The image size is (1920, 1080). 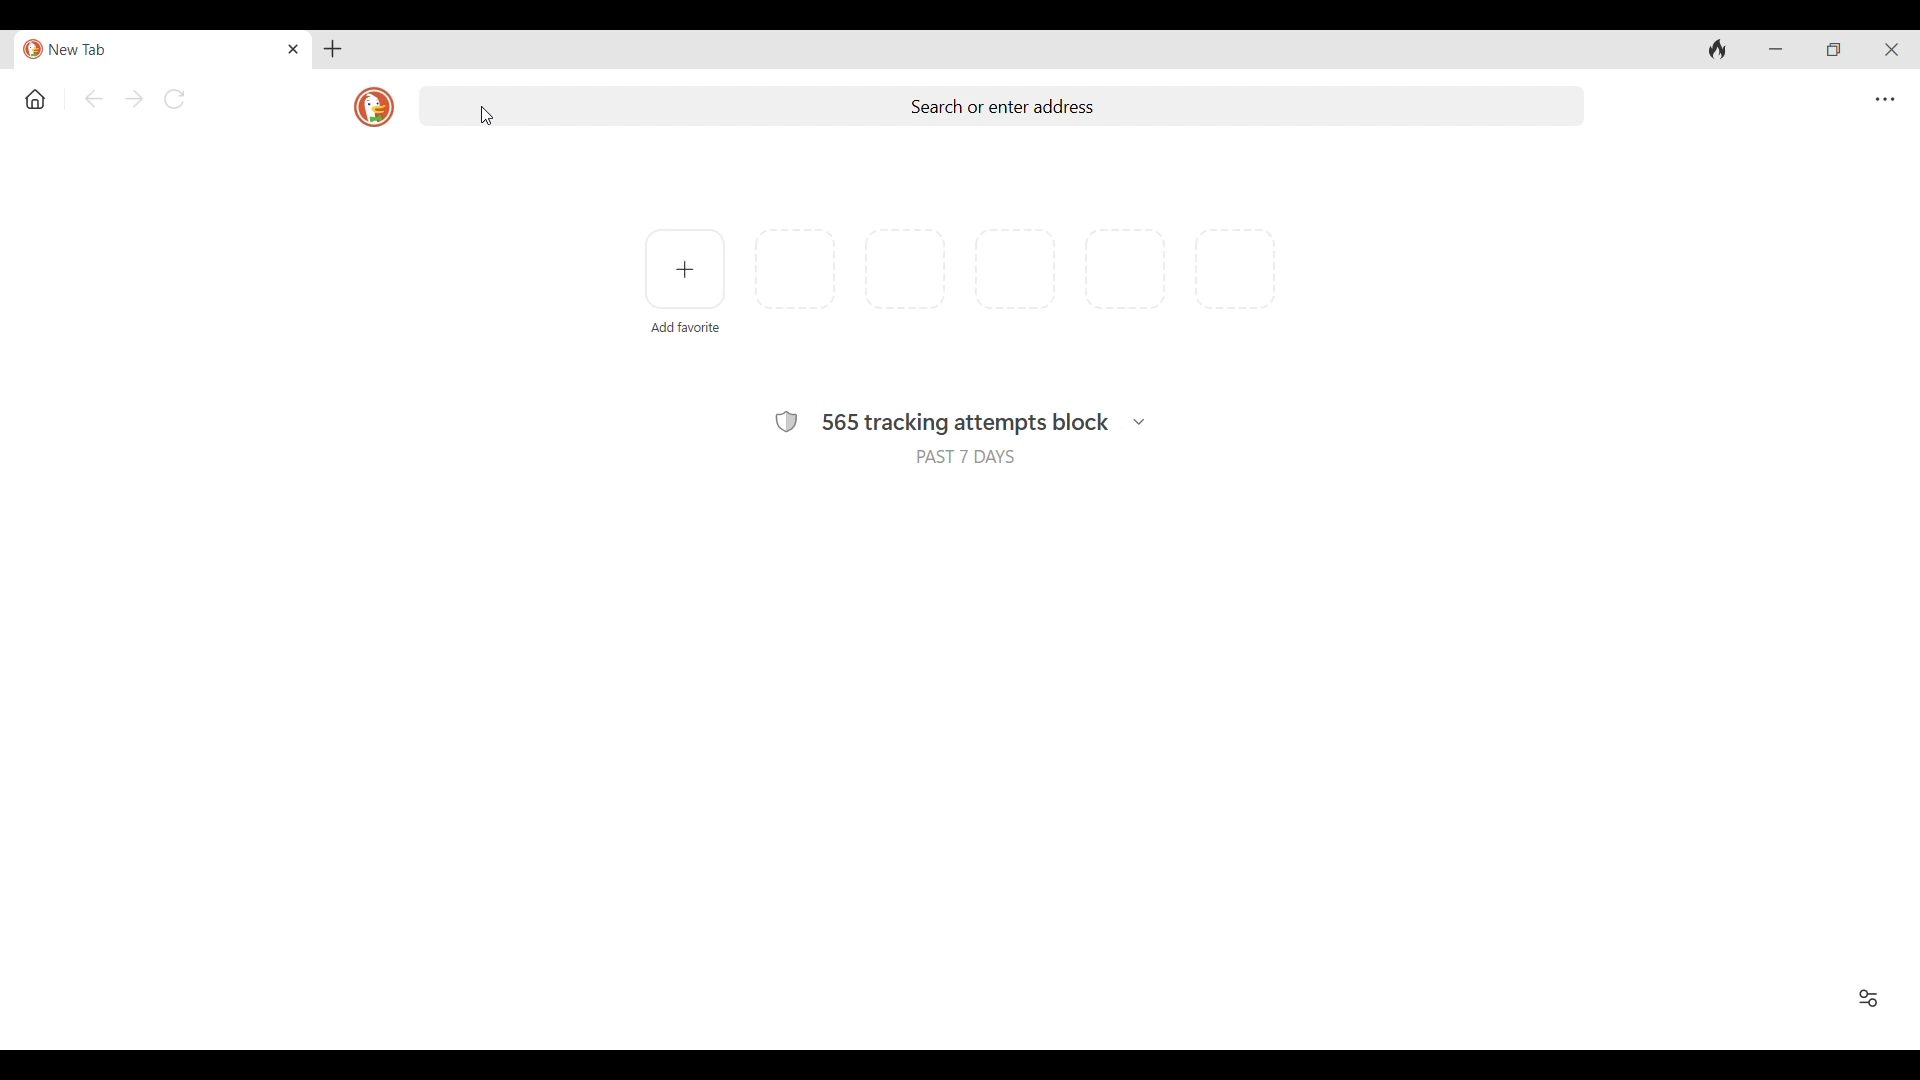 What do you see at coordinates (487, 116) in the screenshot?
I see `Cursor clicking on search box` at bounding box center [487, 116].